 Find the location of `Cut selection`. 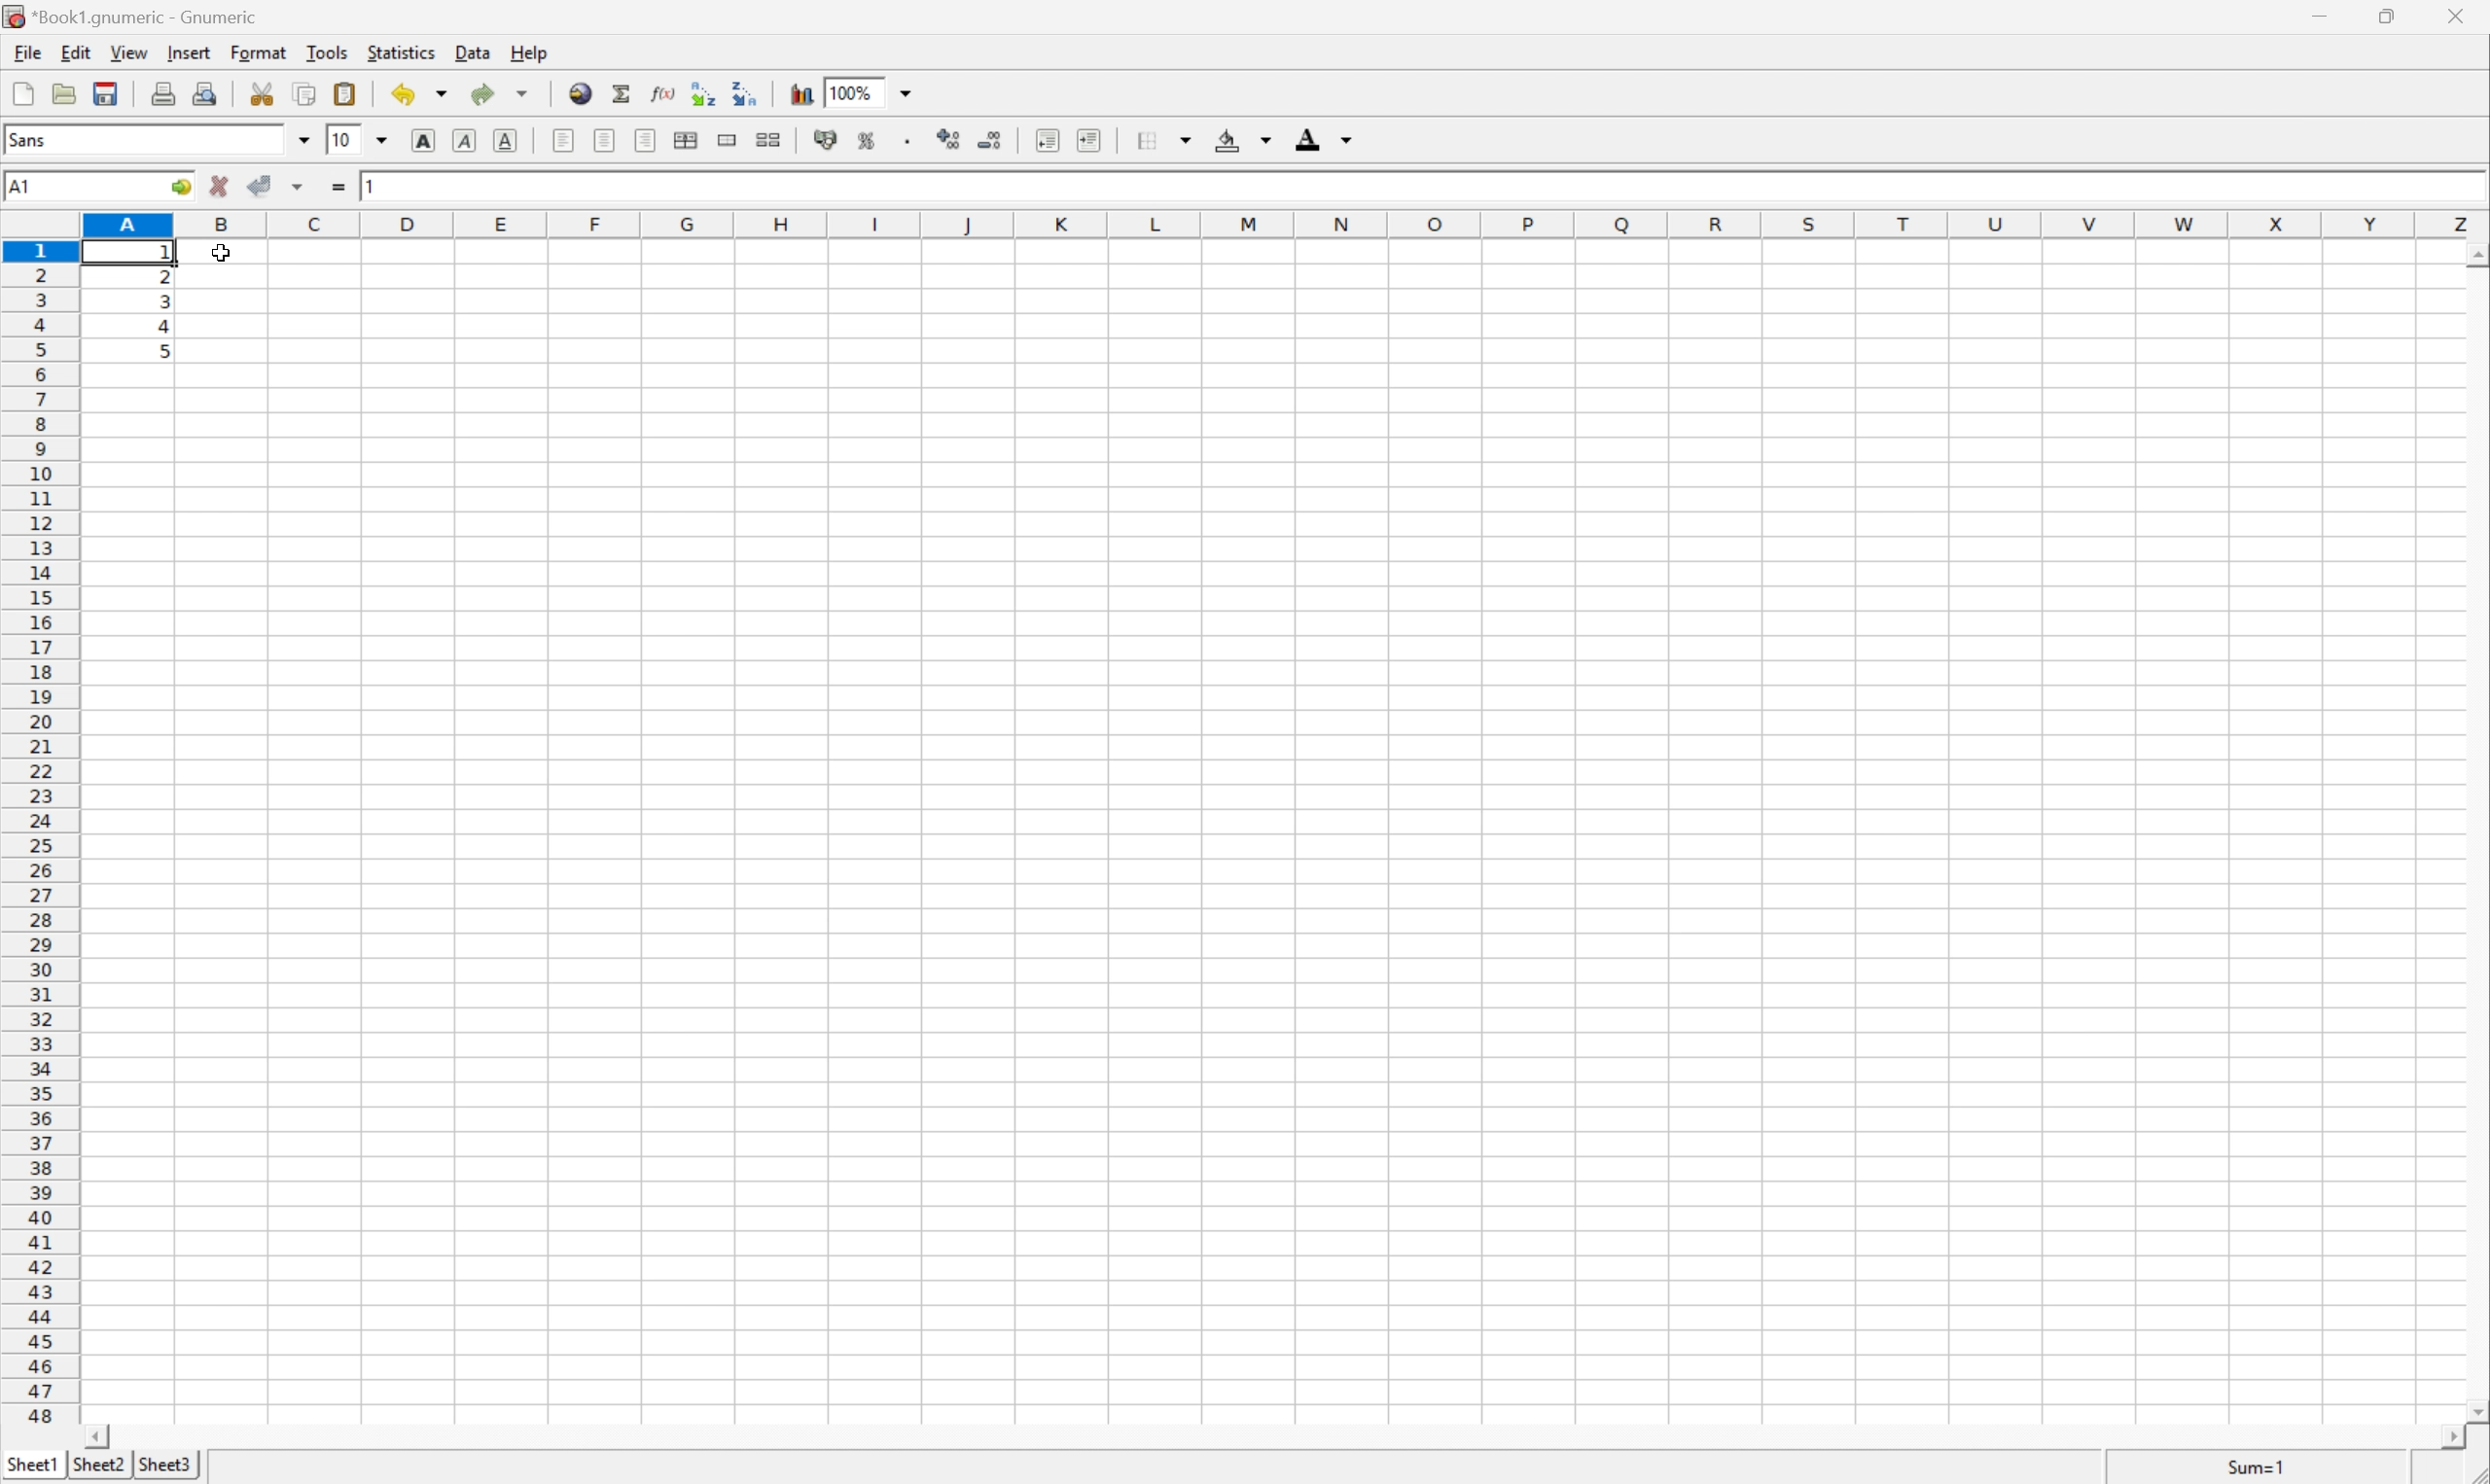

Cut selection is located at coordinates (260, 91).